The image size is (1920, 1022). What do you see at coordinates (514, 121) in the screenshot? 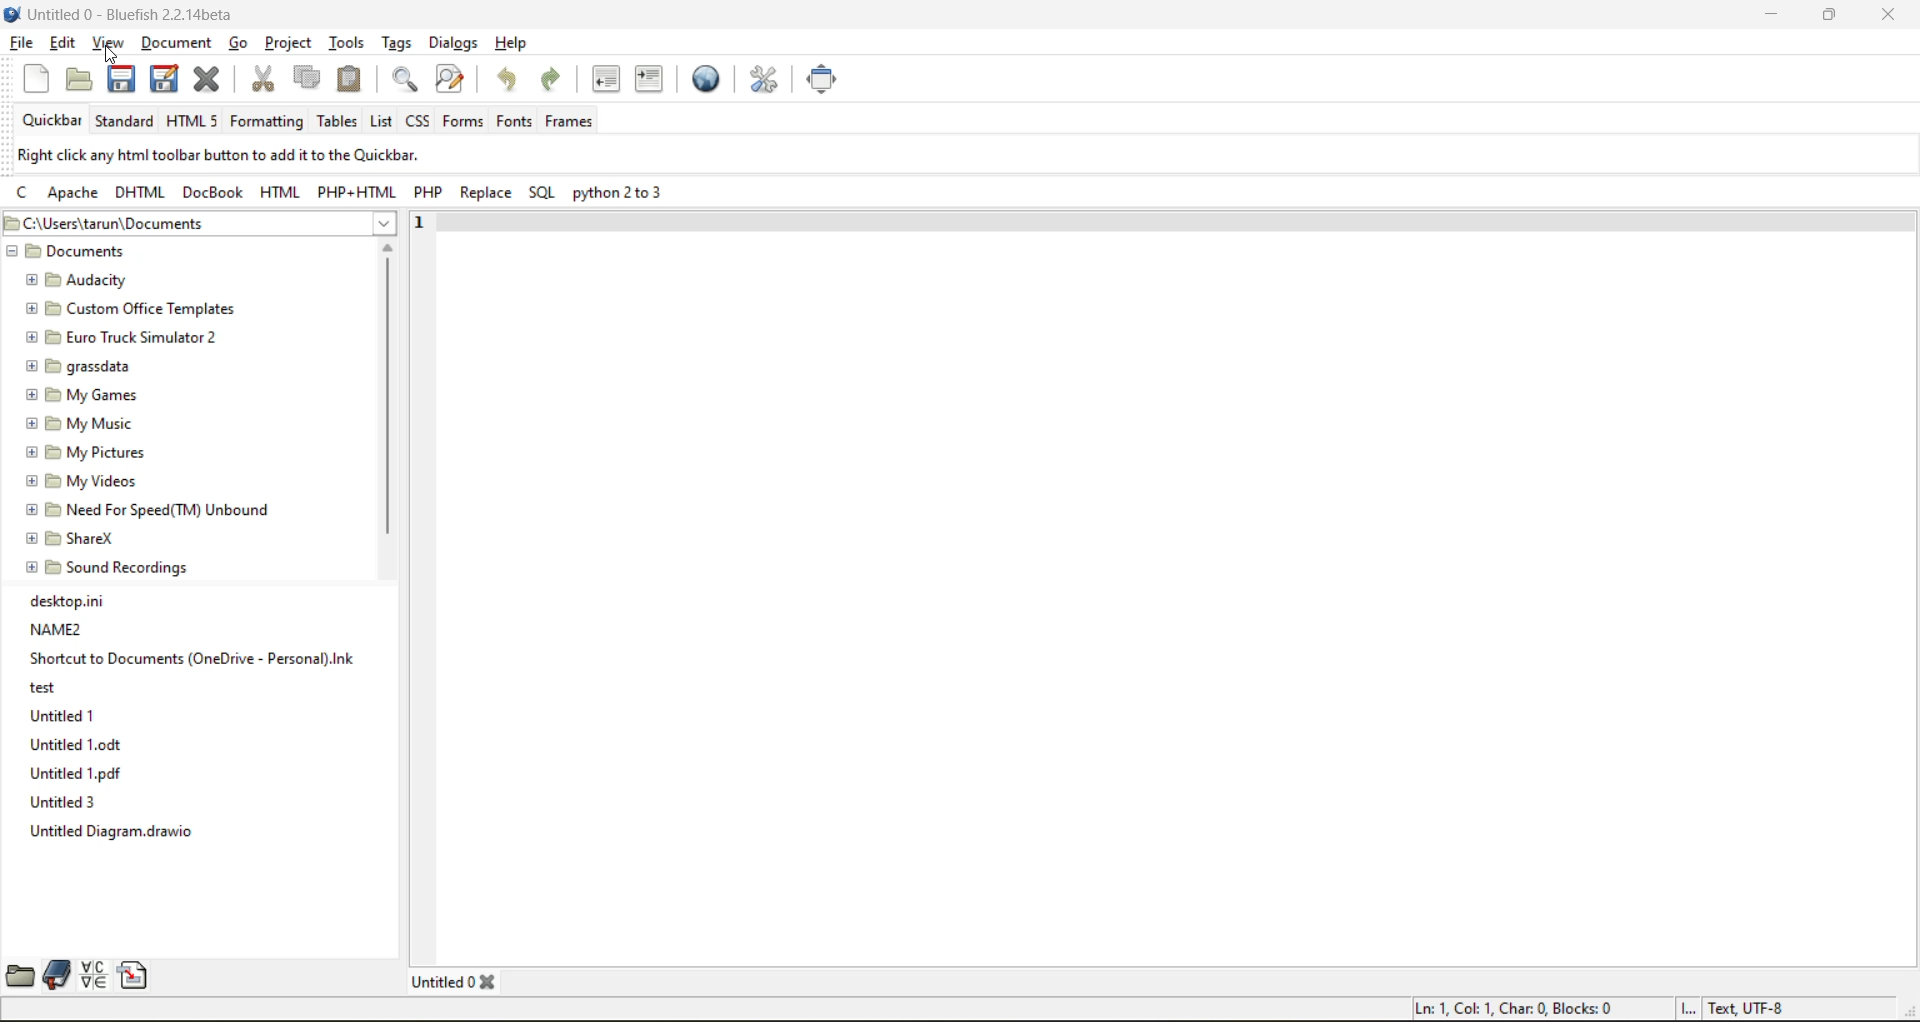
I see `fonts` at bounding box center [514, 121].